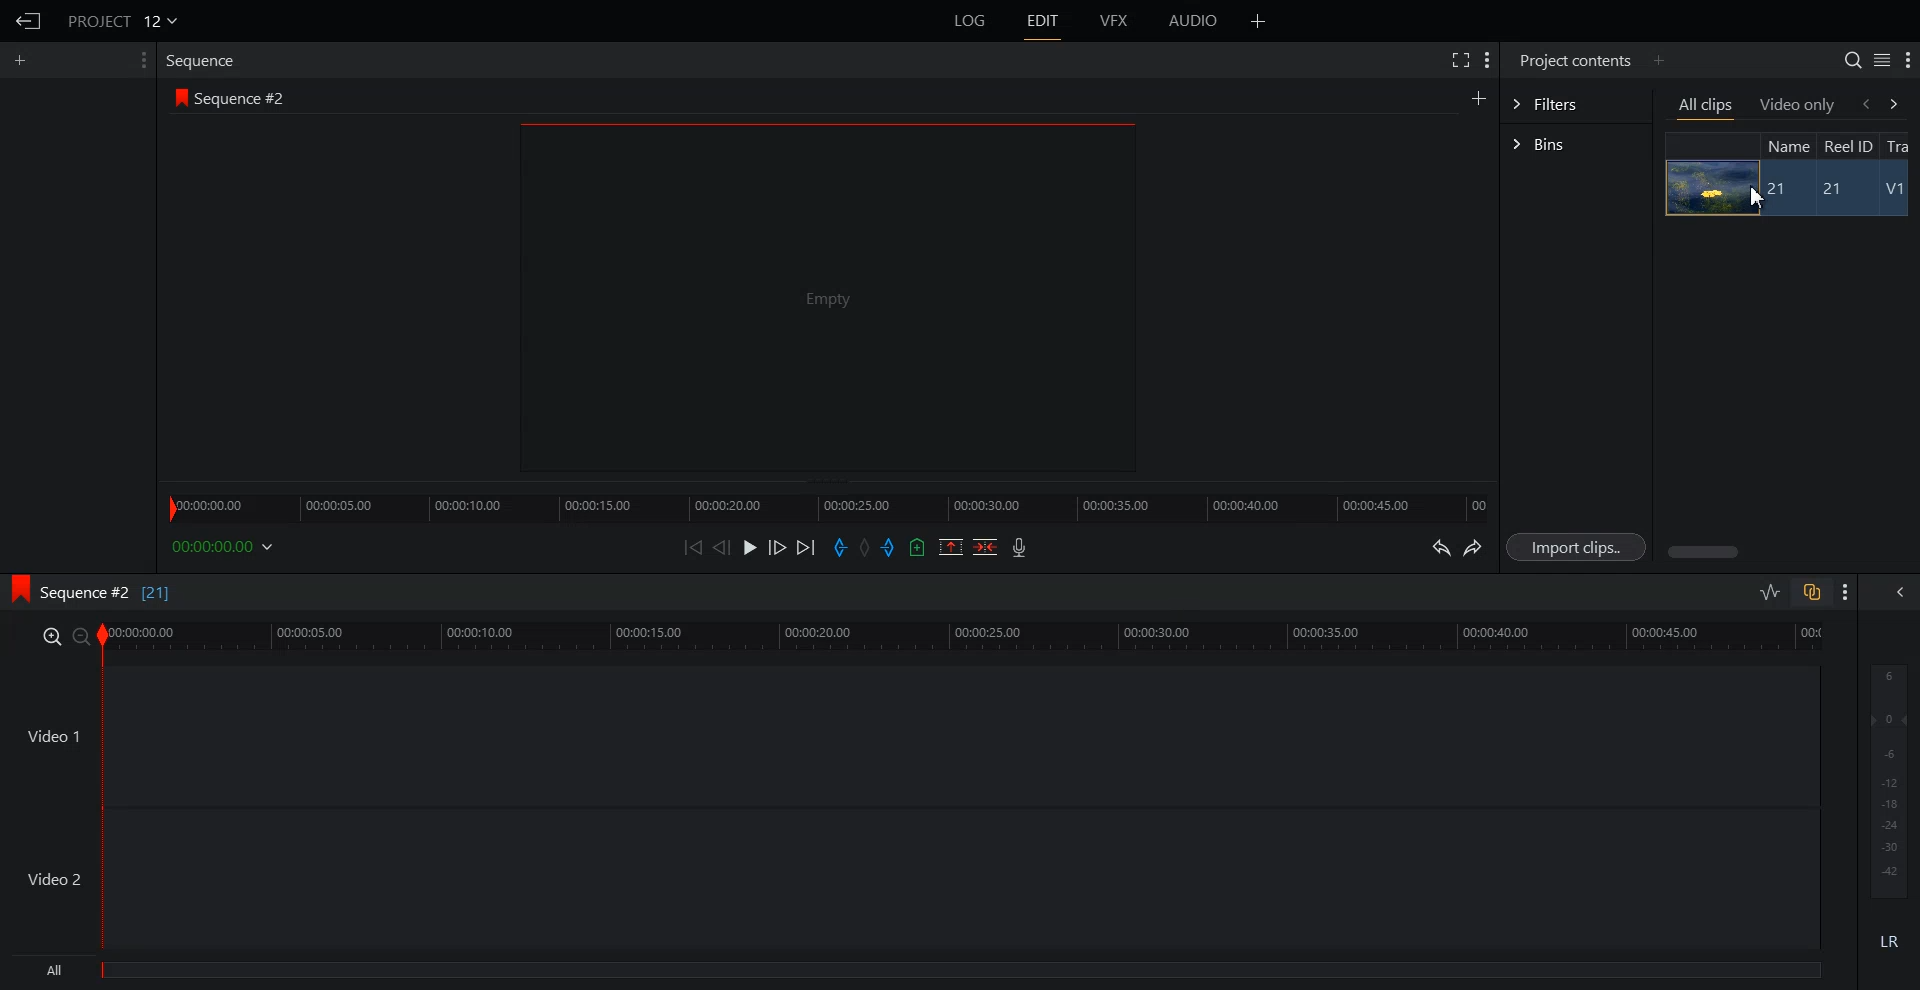 The height and width of the screenshot is (990, 1920). What do you see at coordinates (25, 60) in the screenshot?
I see `Add panel` at bounding box center [25, 60].